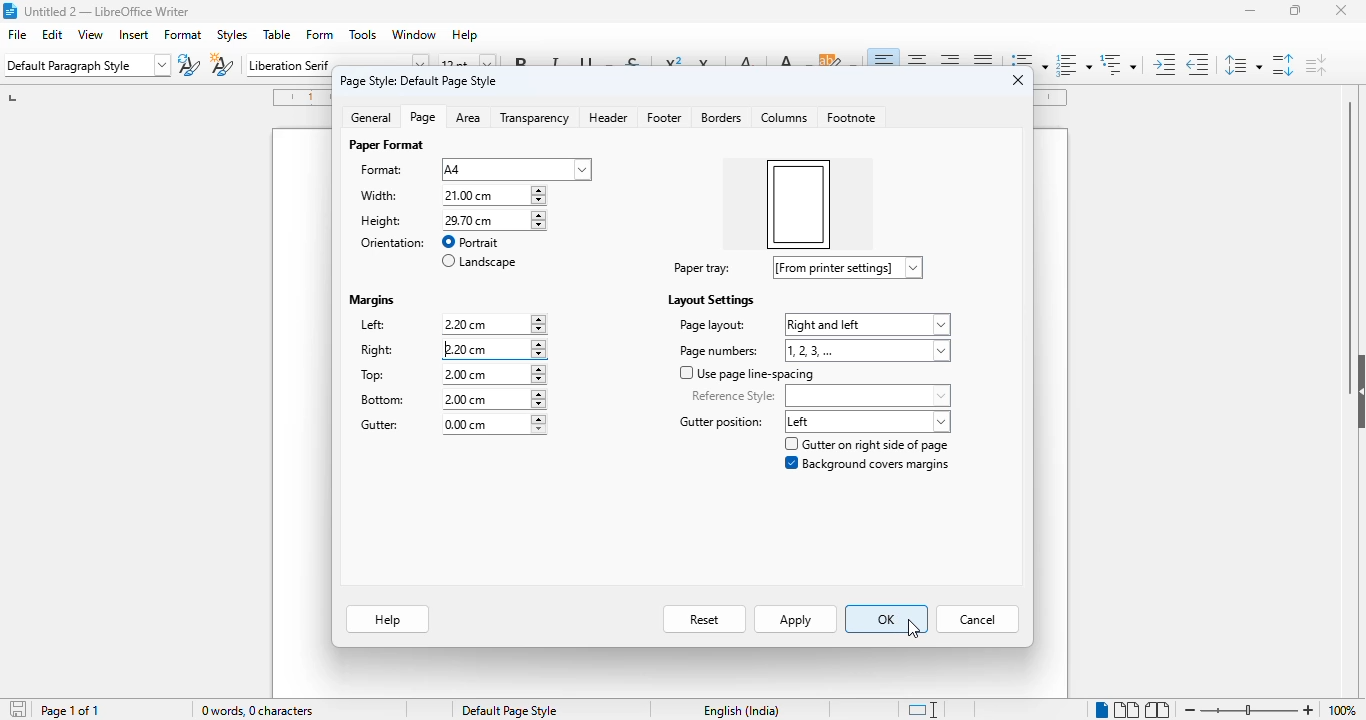  I want to click on format, so click(184, 34).